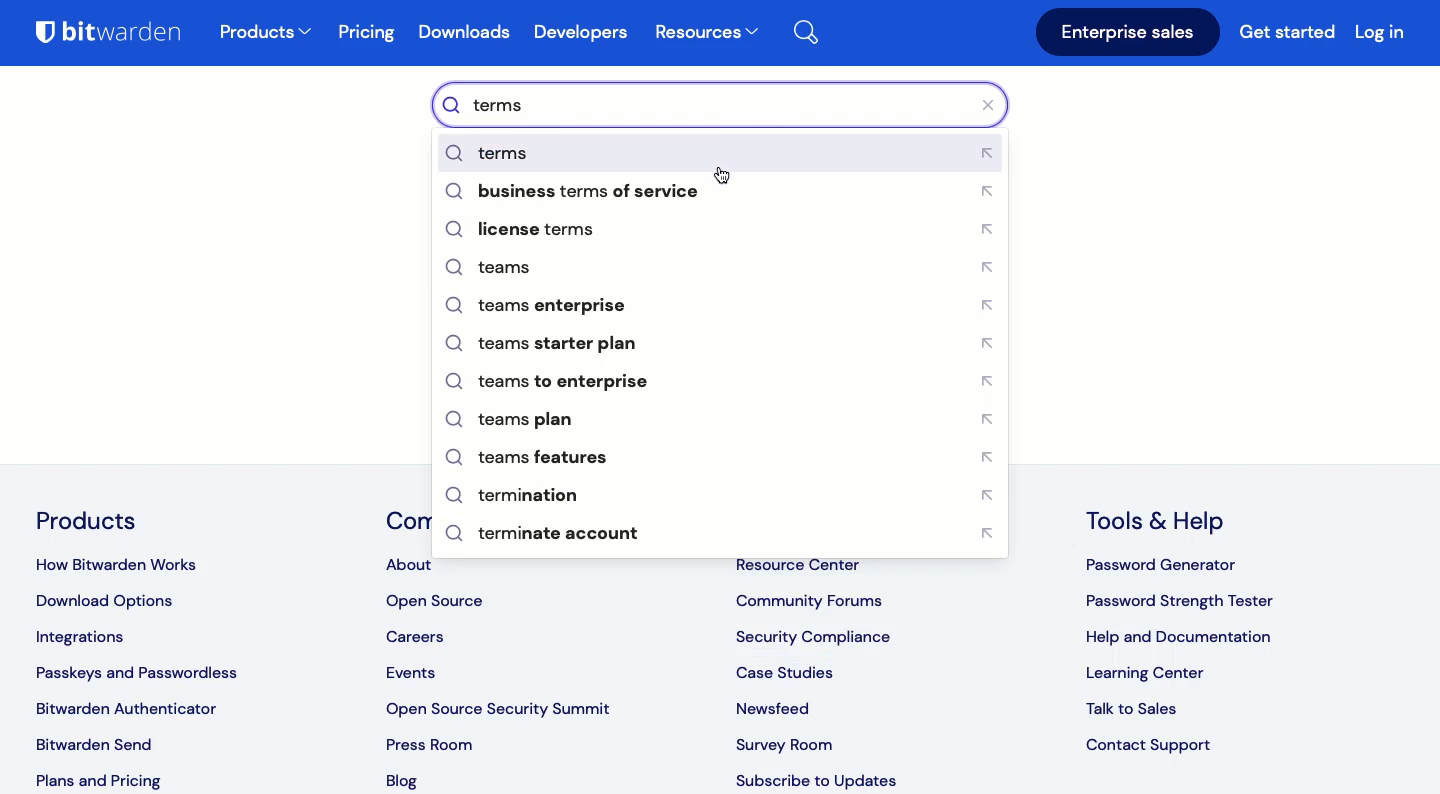 The height and width of the screenshot is (794, 1440). What do you see at coordinates (814, 597) in the screenshot?
I see `community forums` at bounding box center [814, 597].